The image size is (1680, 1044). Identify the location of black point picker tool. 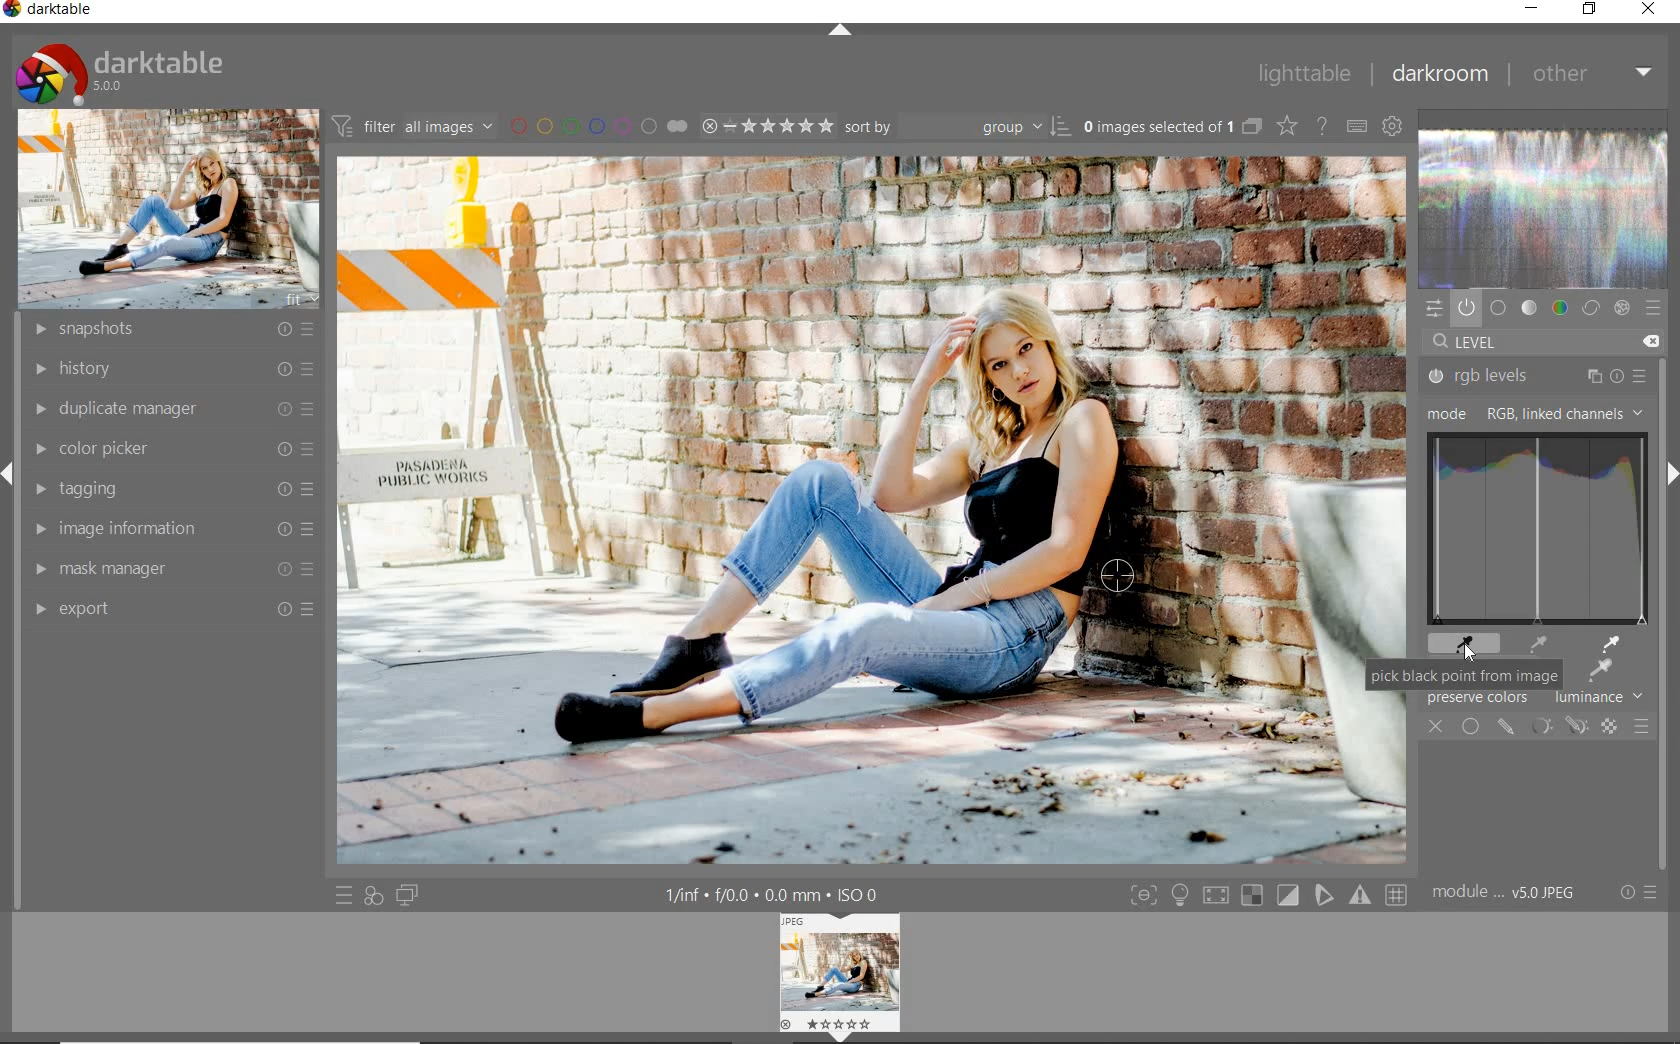
(1470, 644).